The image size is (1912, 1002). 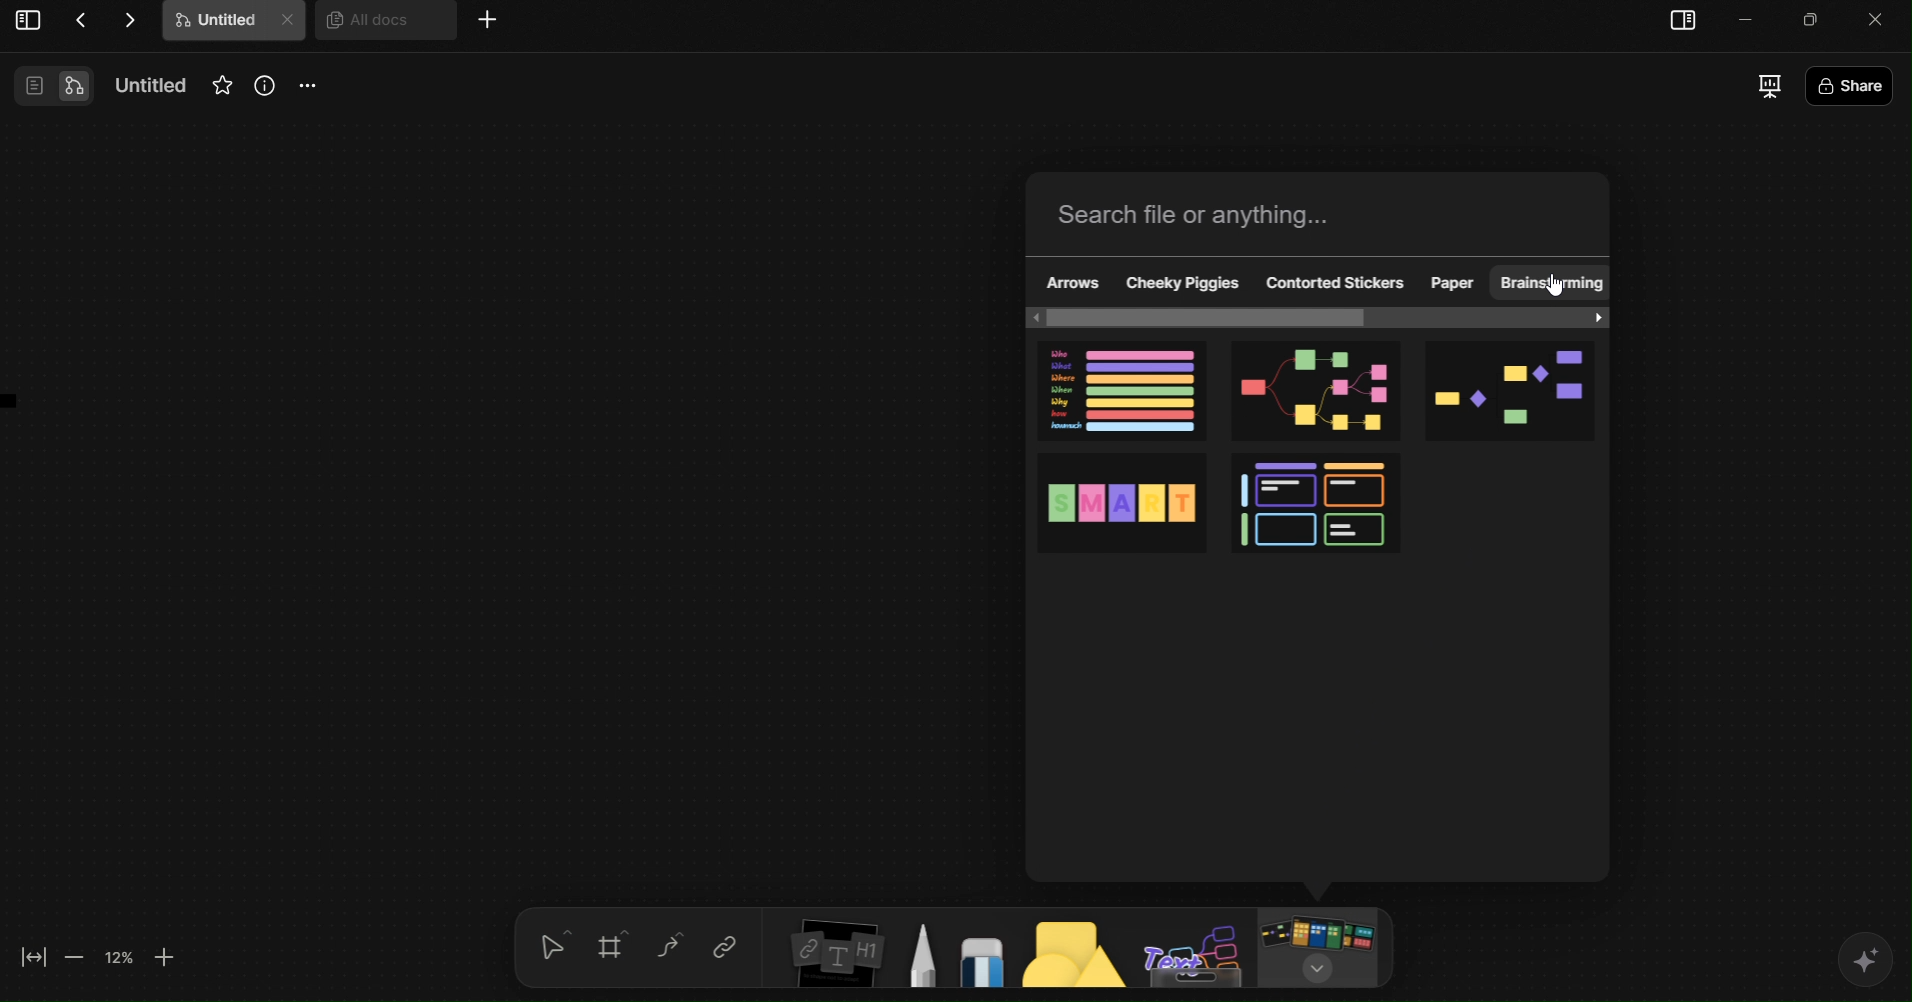 I want to click on Arrows, so click(x=1072, y=284).